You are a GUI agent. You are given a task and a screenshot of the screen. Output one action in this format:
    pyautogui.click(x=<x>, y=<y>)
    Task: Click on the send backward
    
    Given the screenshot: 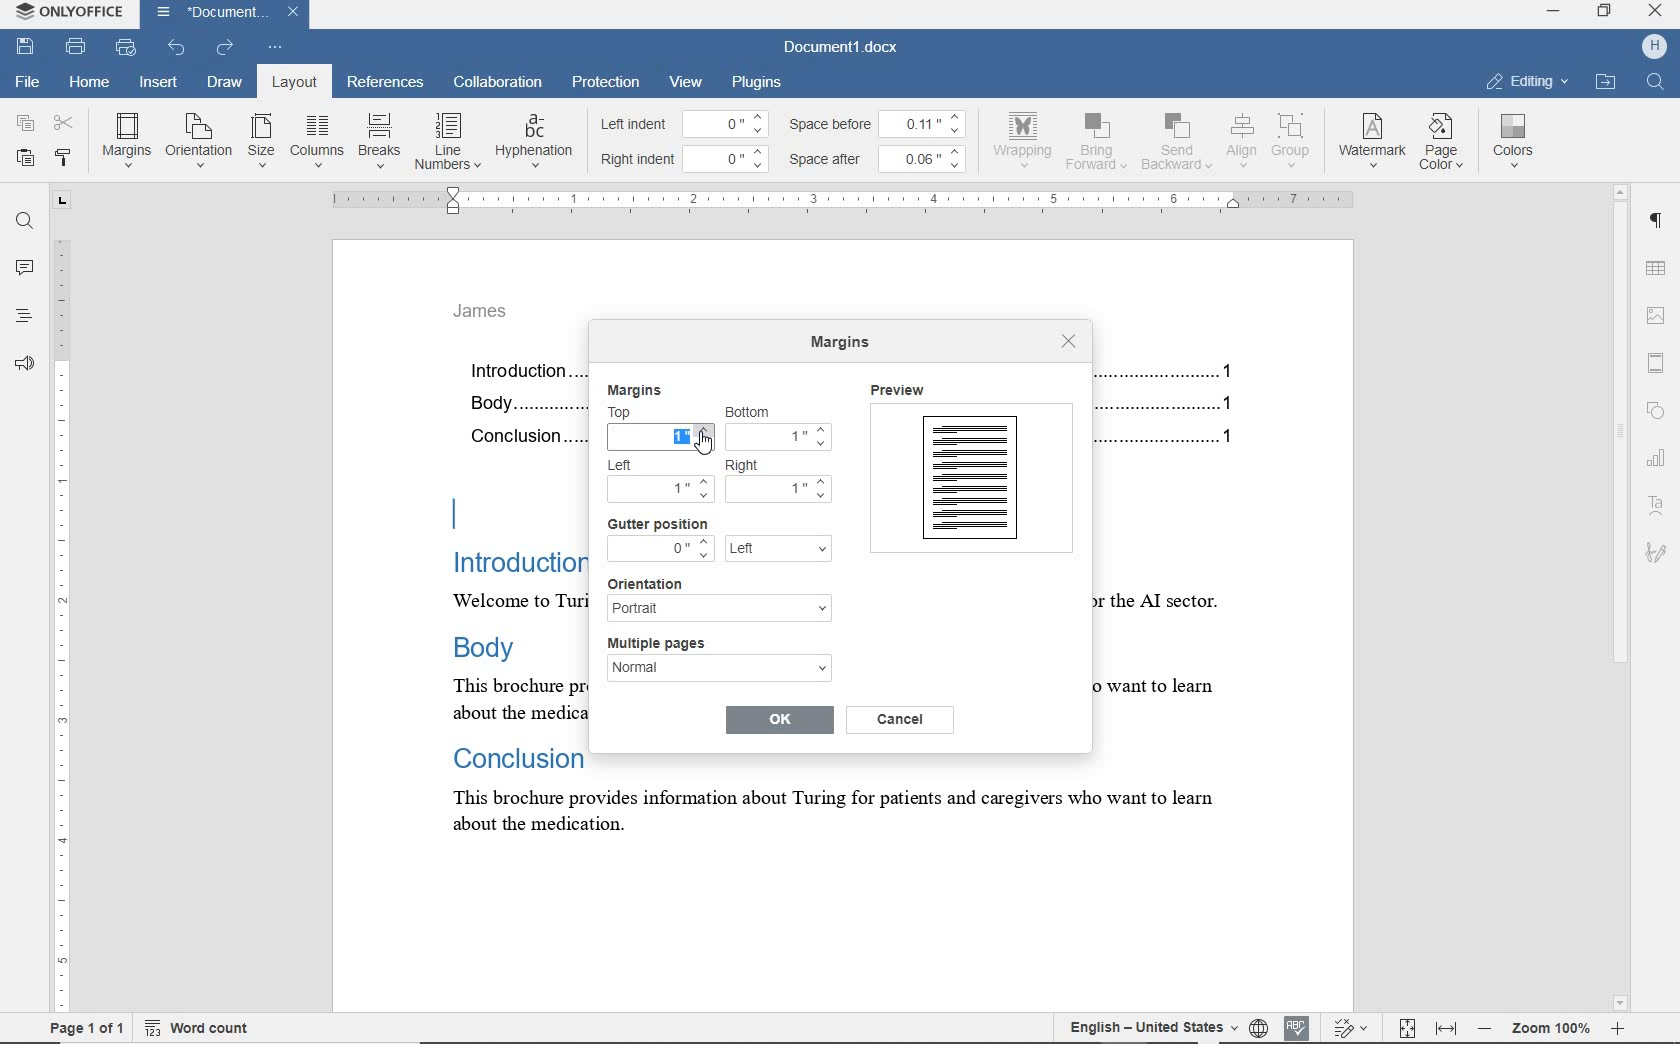 What is the action you would take?
    pyautogui.click(x=1176, y=144)
    